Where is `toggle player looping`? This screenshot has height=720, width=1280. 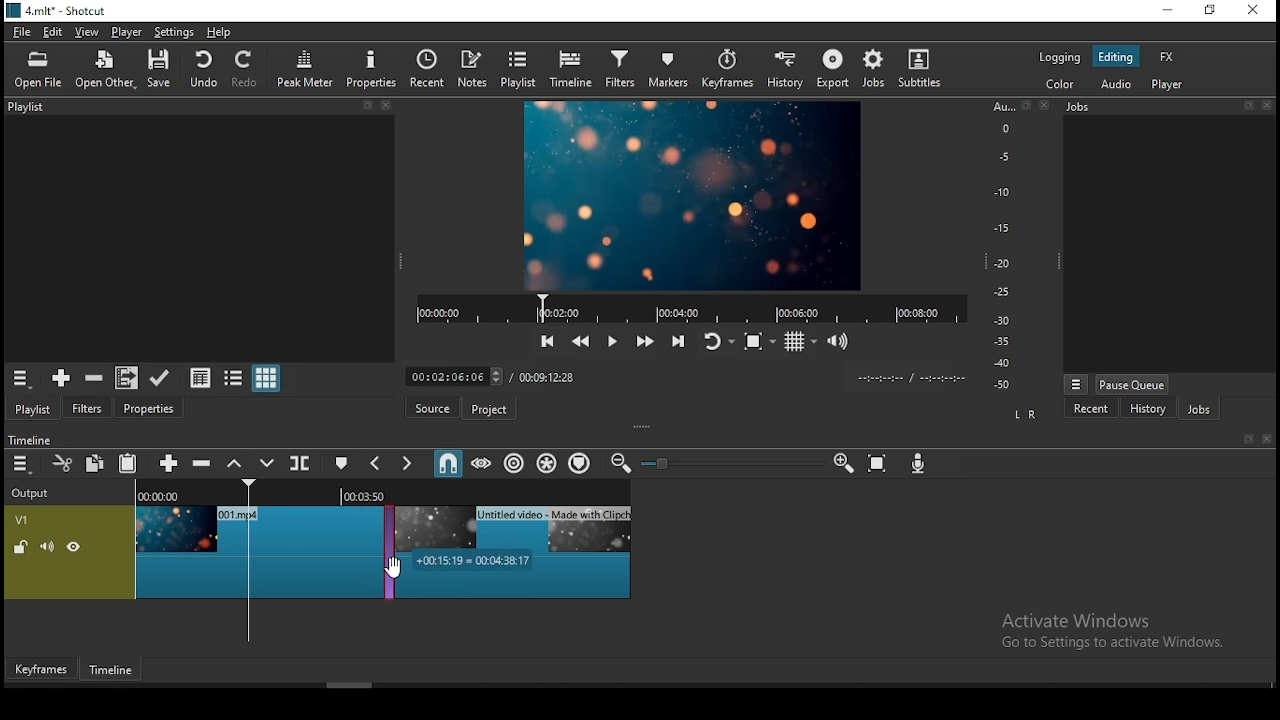 toggle player looping is located at coordinates (717, 341).